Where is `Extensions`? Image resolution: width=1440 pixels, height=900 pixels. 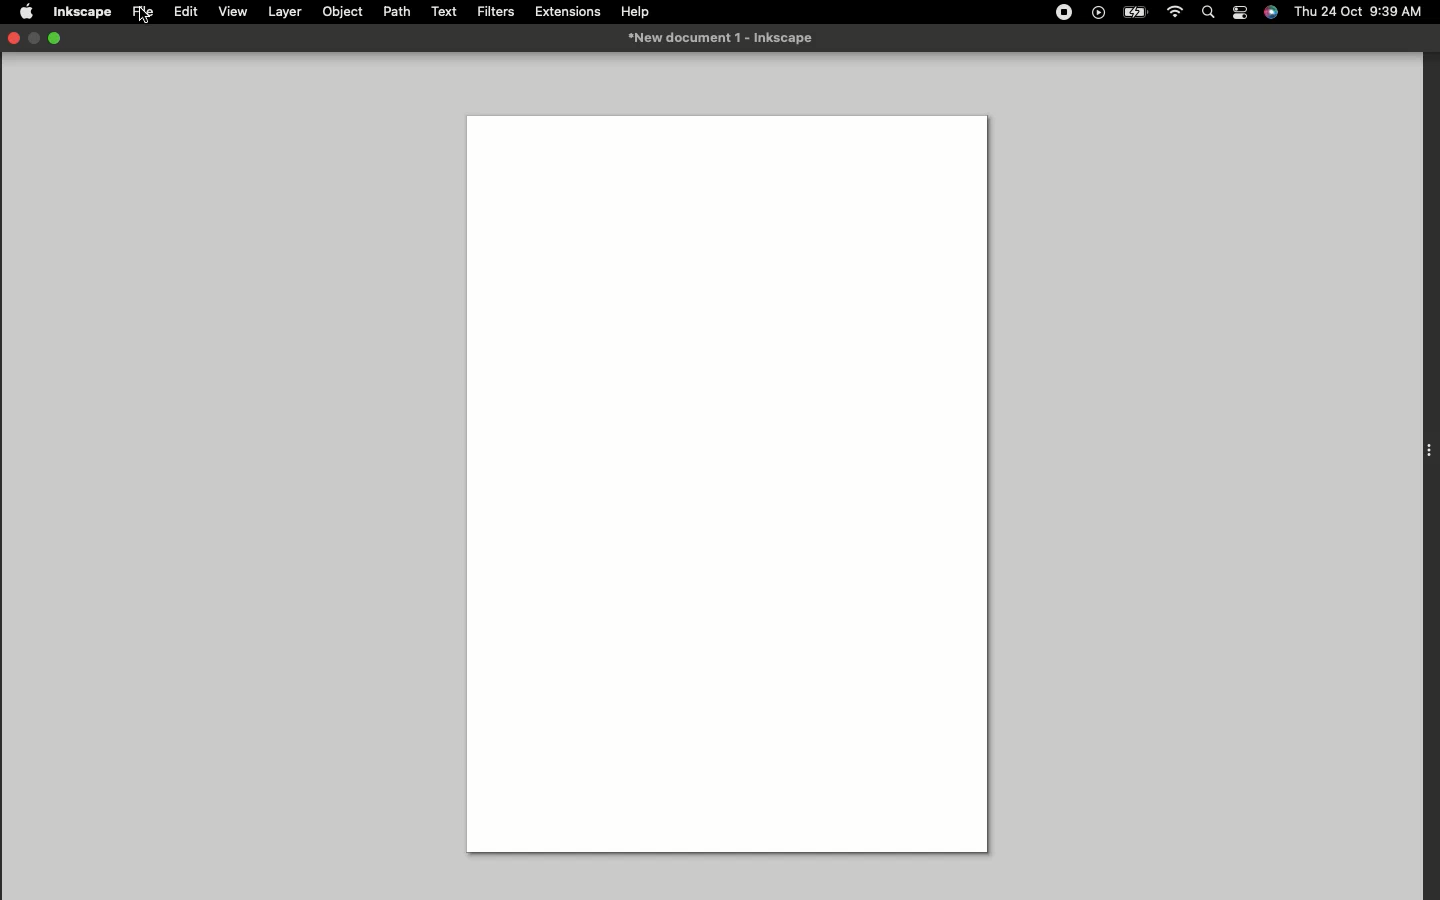 Extensions is located at coordinates (567, 11).